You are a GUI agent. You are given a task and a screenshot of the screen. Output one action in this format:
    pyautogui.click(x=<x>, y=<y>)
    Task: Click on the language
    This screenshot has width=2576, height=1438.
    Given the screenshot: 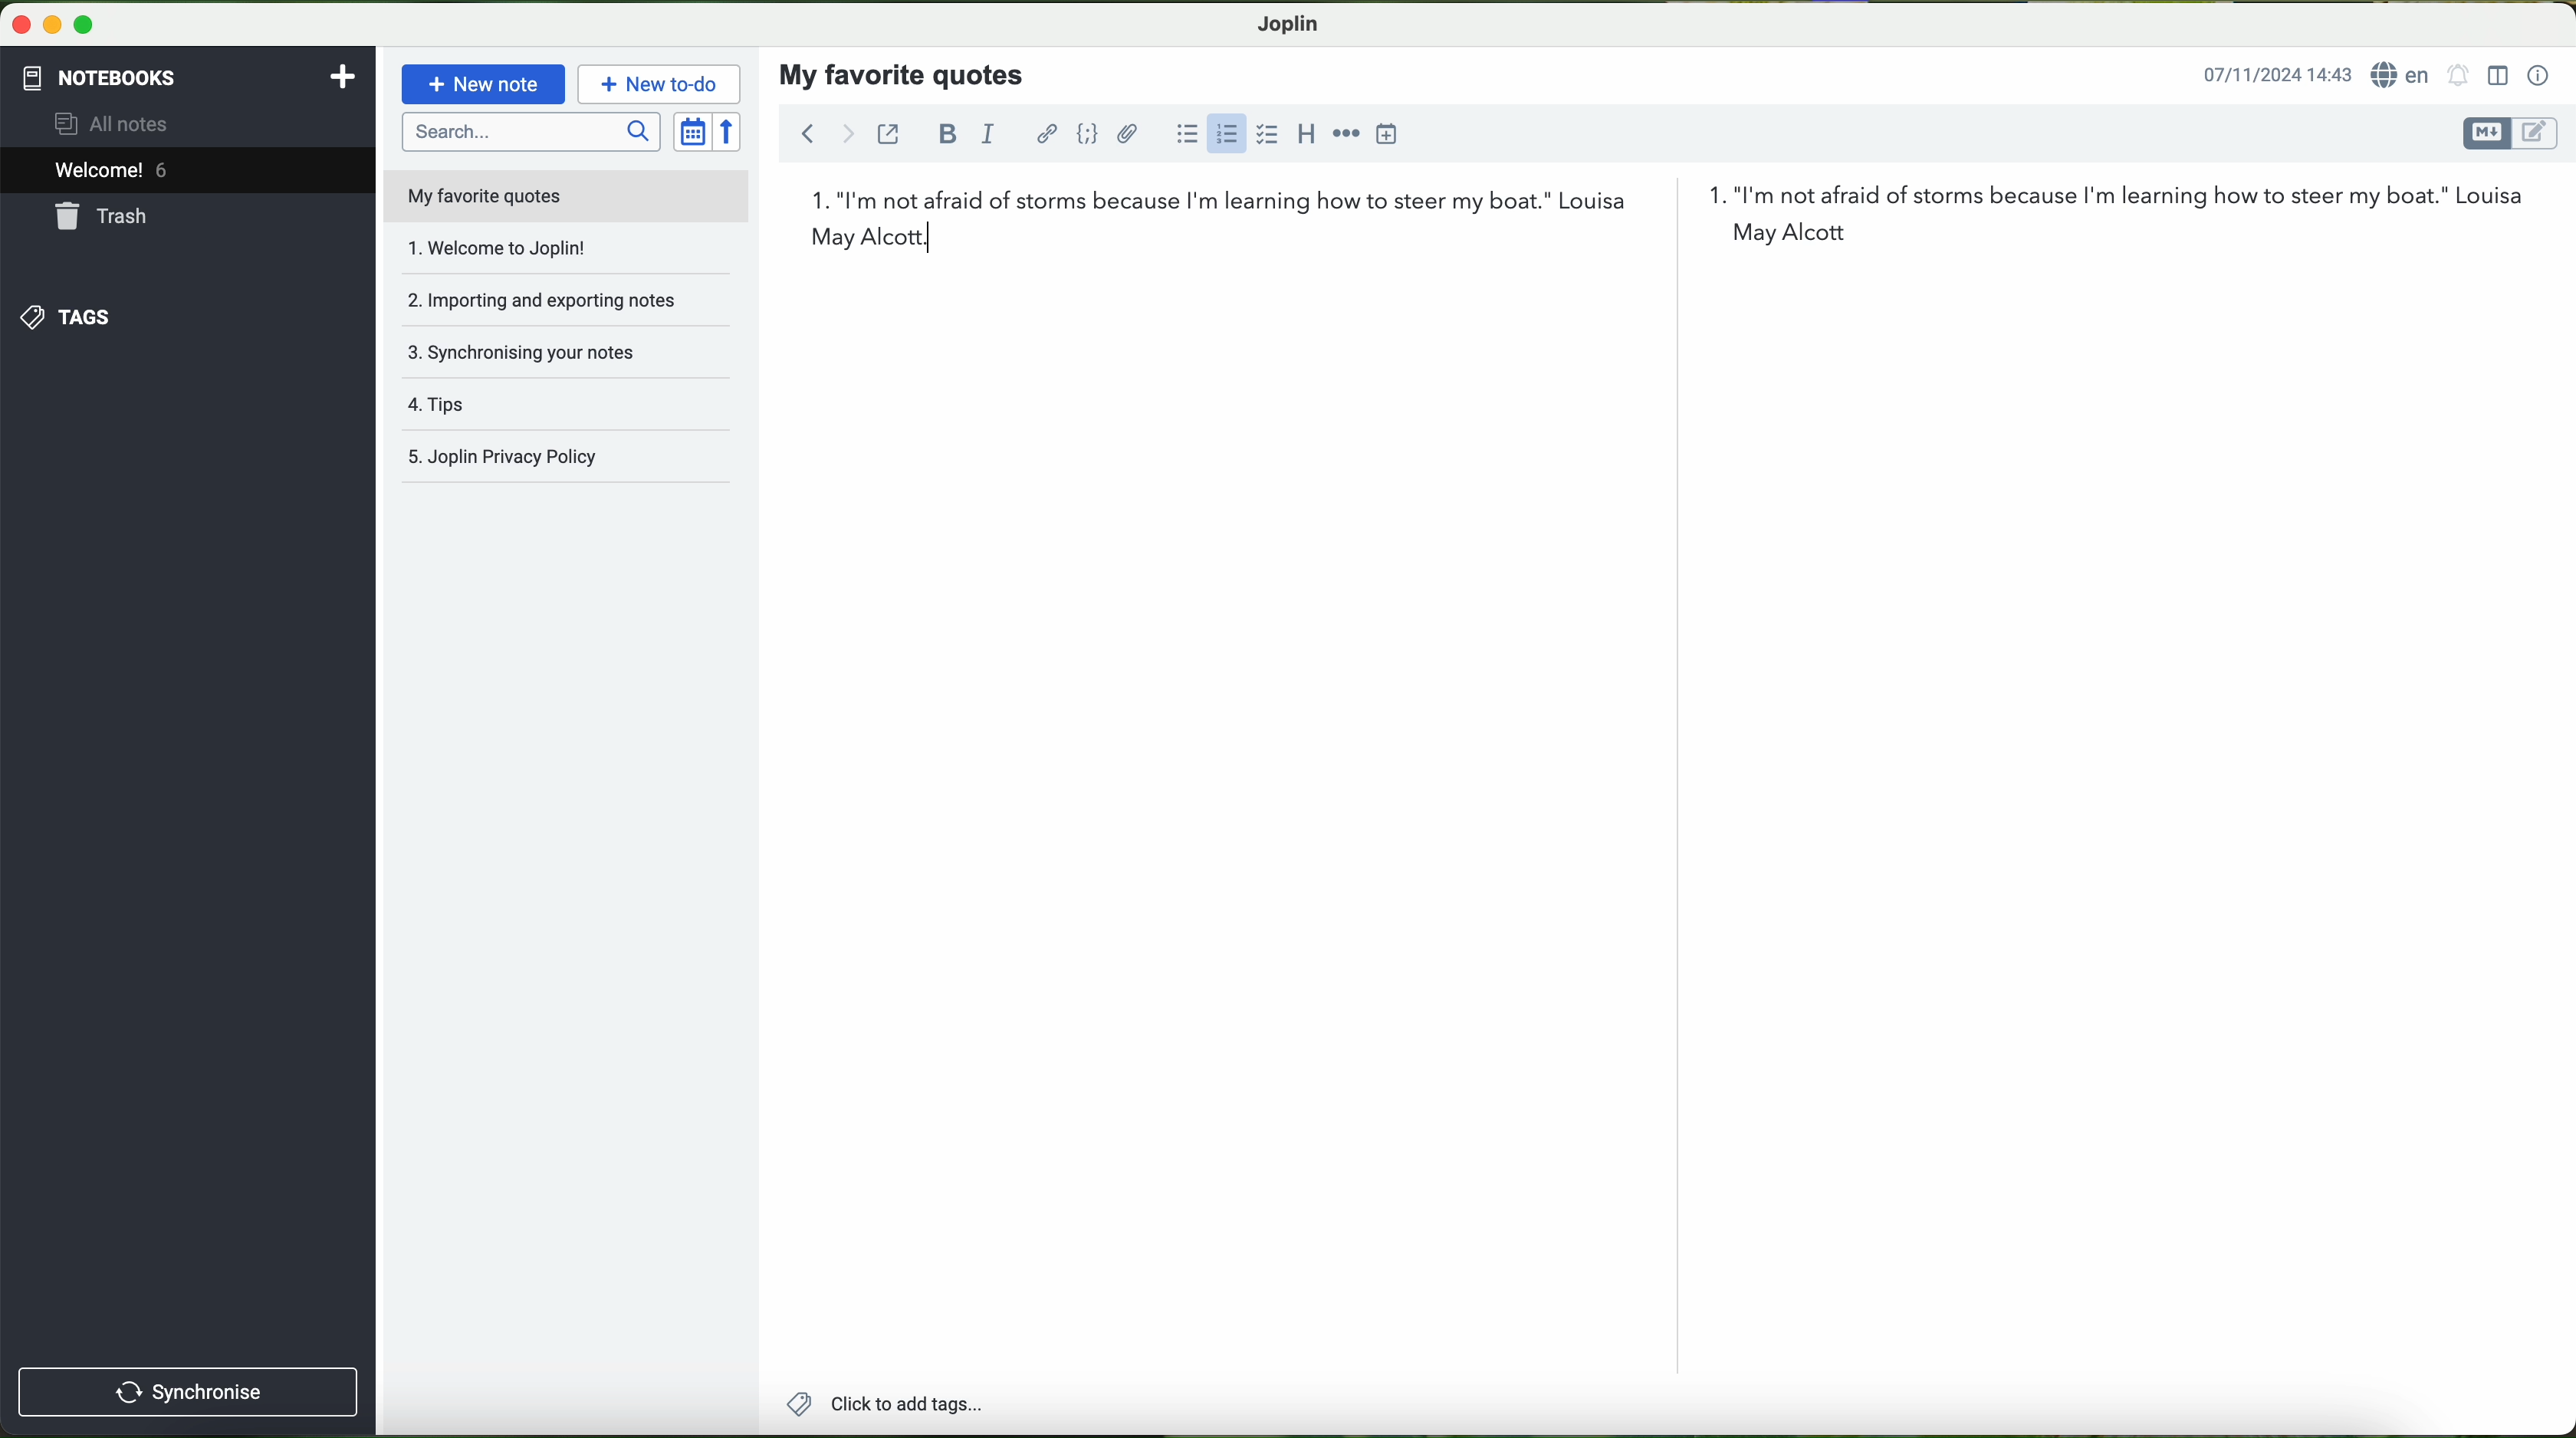 What is the action you would take?
    pyautogui.click(x=2404, y=74)
    